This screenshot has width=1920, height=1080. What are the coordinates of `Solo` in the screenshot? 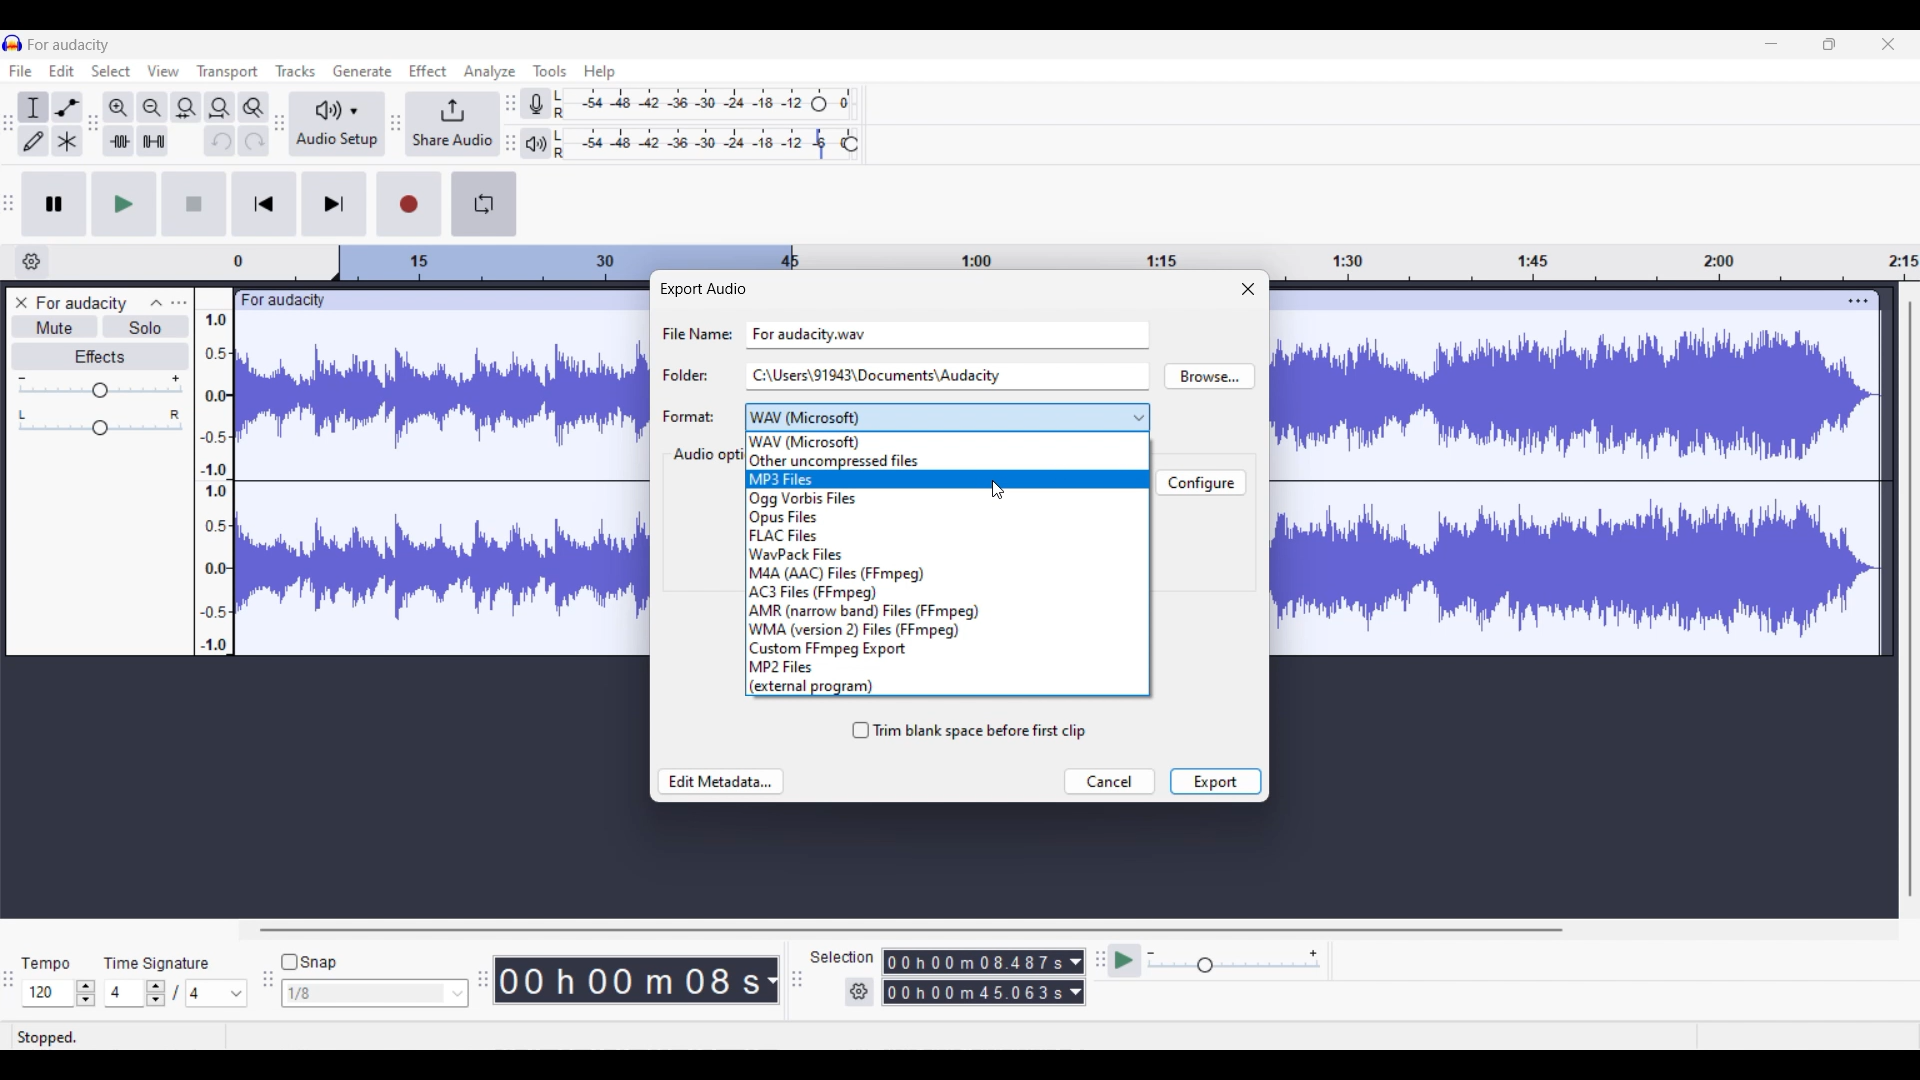 It's located at (147, 326).